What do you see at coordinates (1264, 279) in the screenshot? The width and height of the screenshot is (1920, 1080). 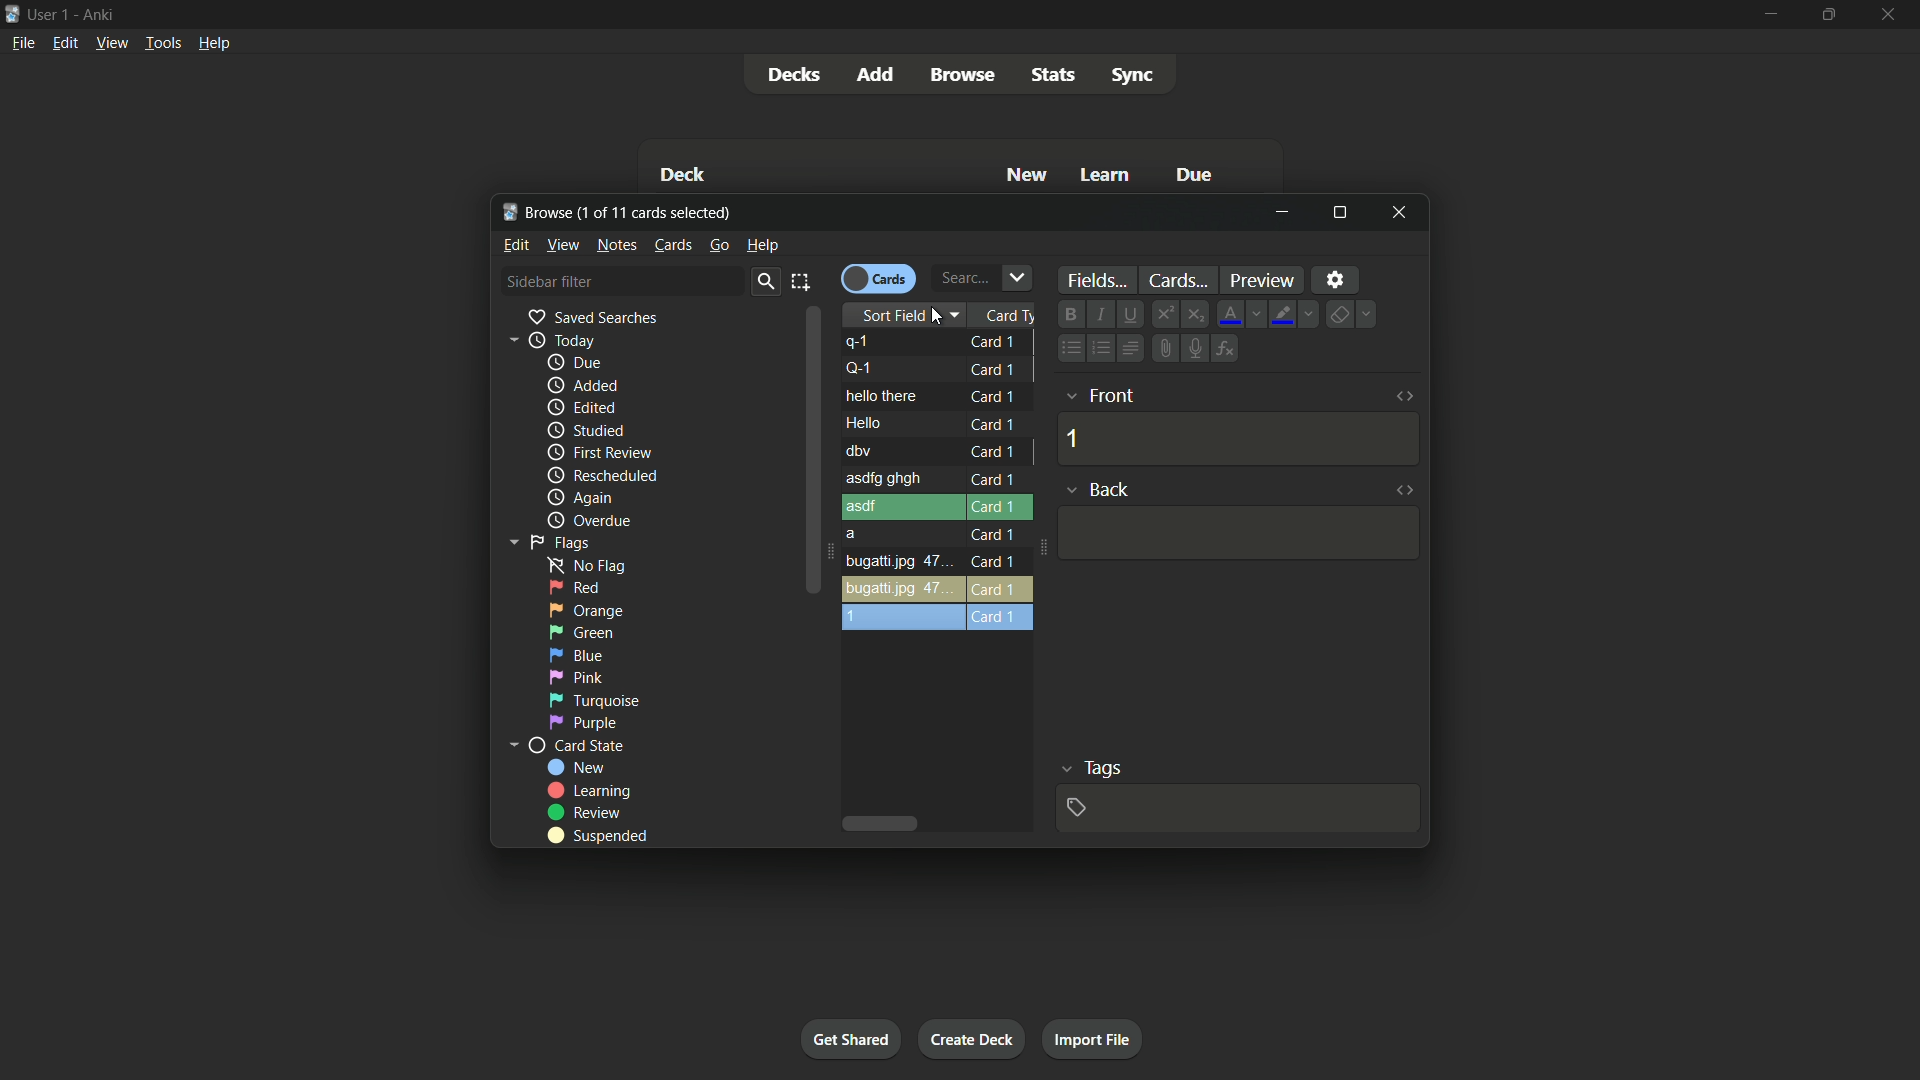 I see `preview` at bounding box center [1264, 279].